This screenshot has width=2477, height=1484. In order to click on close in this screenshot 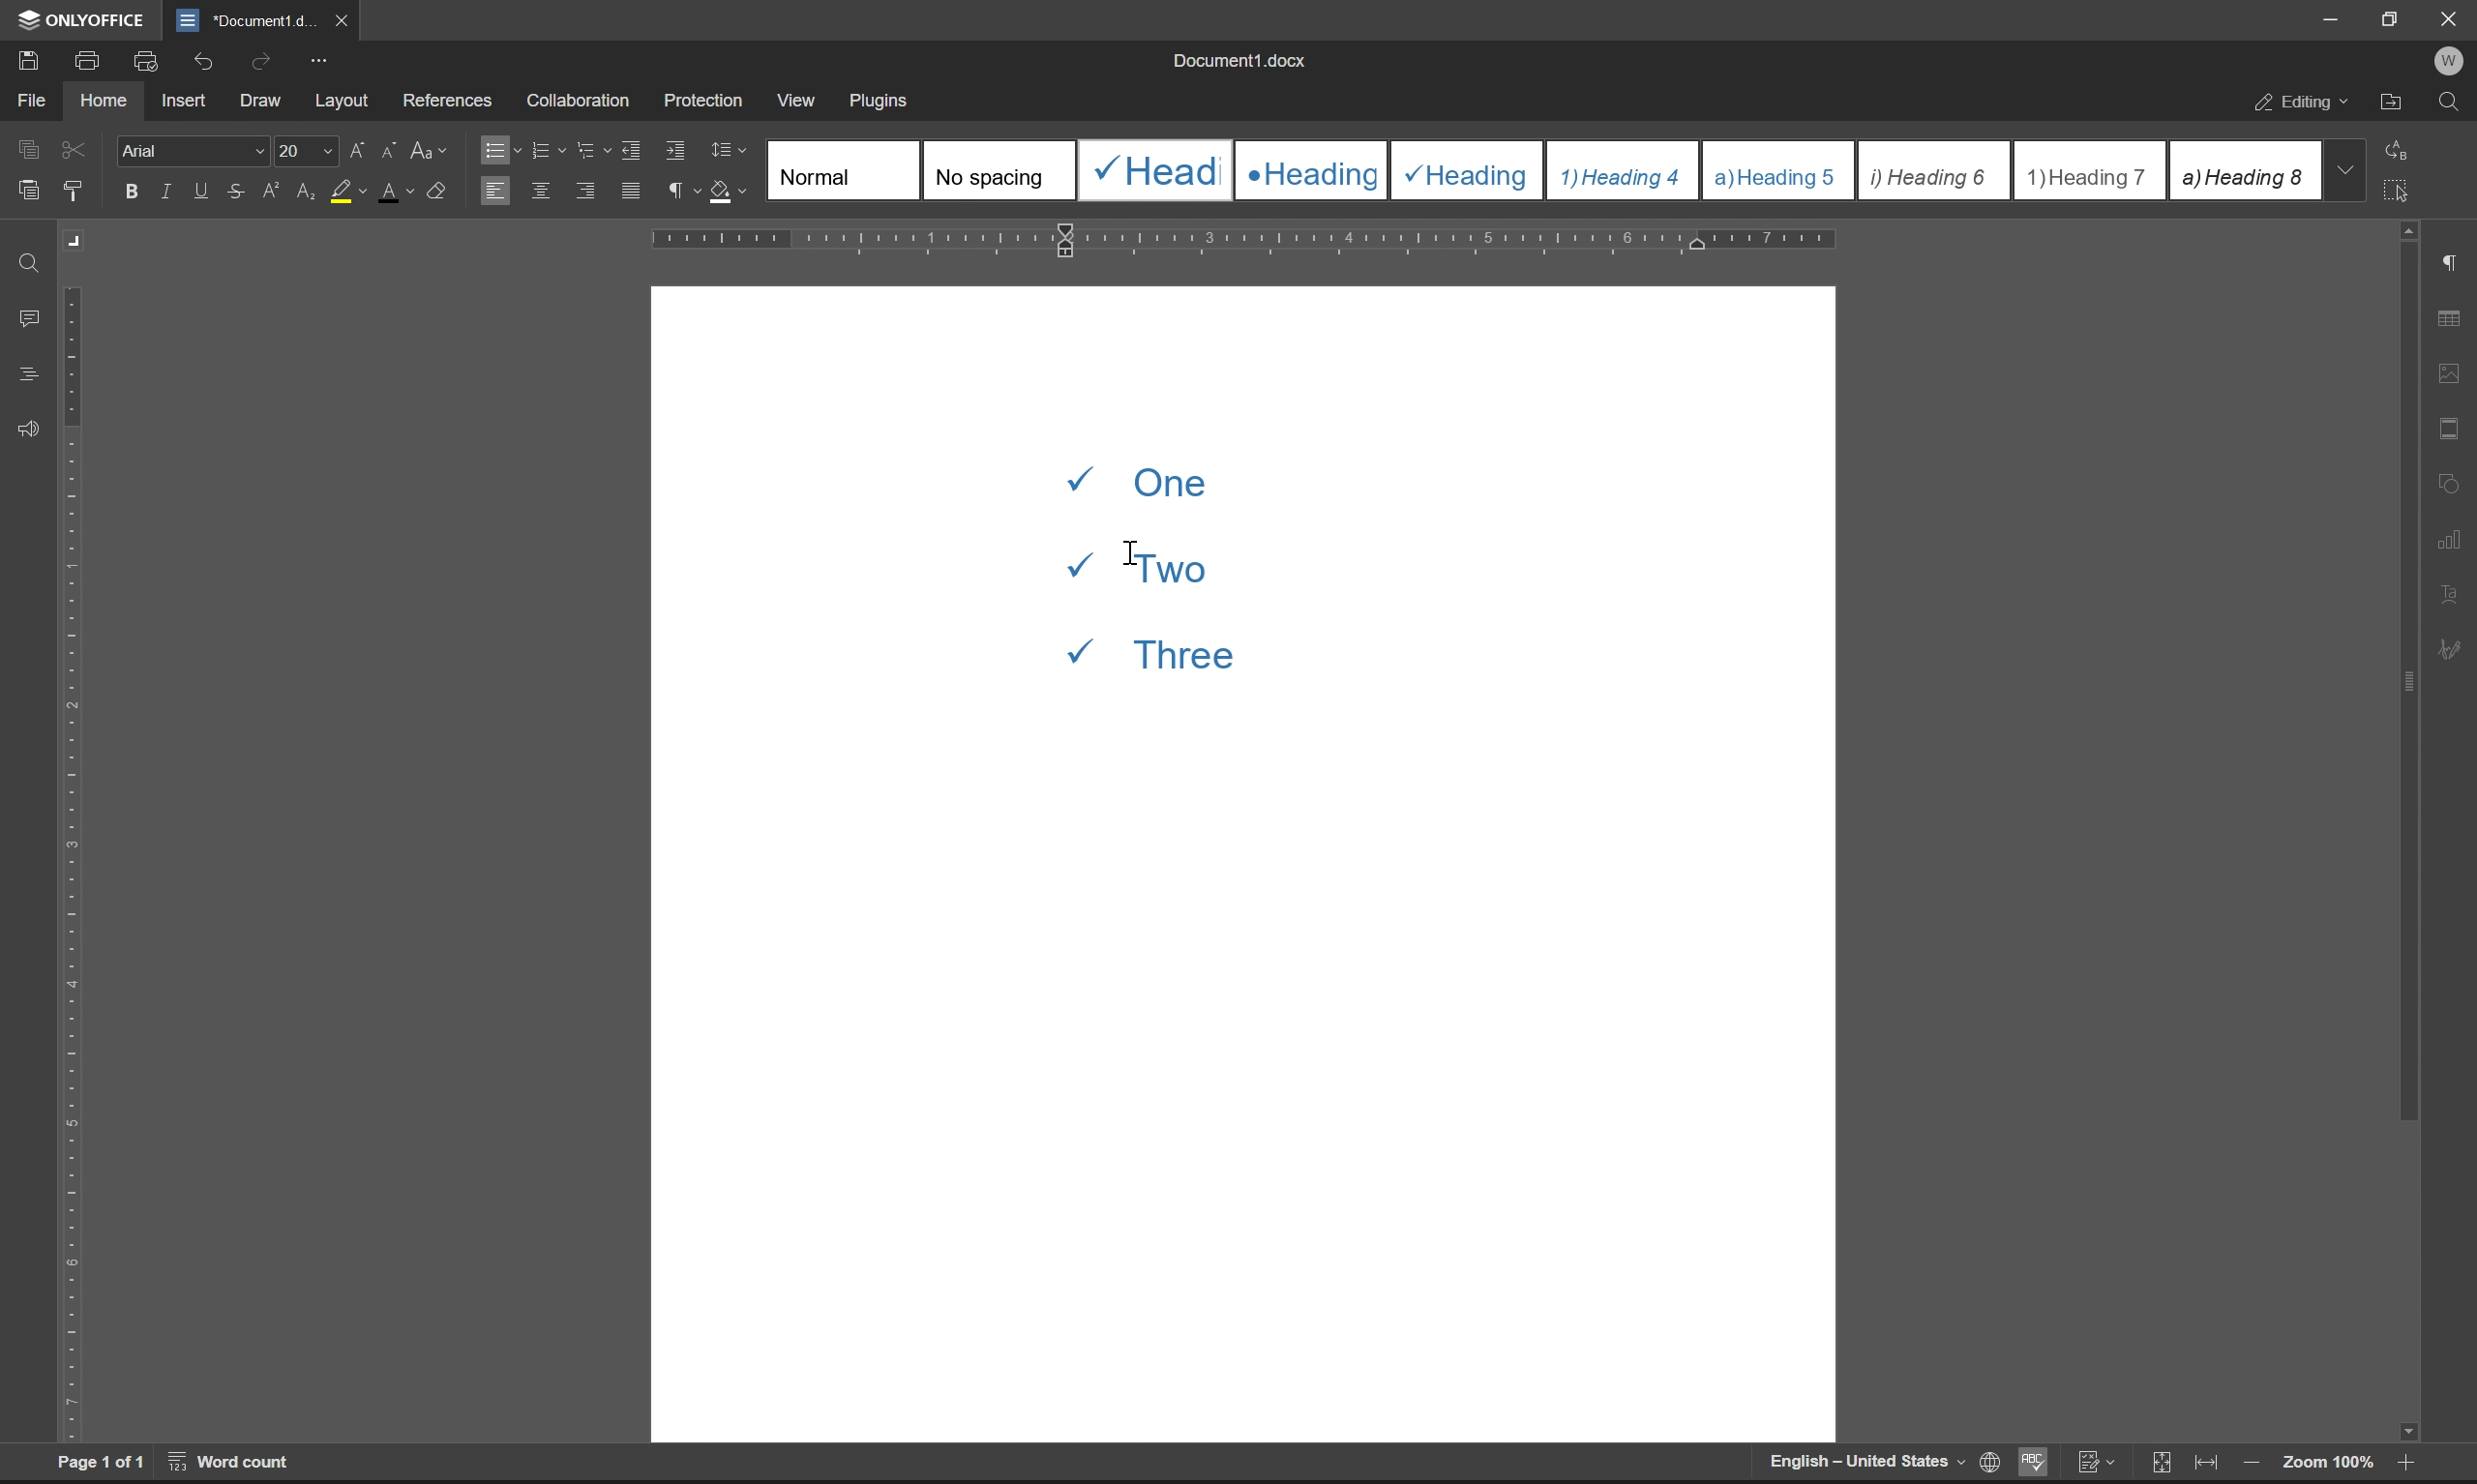, I will do `click(339, 19)`.